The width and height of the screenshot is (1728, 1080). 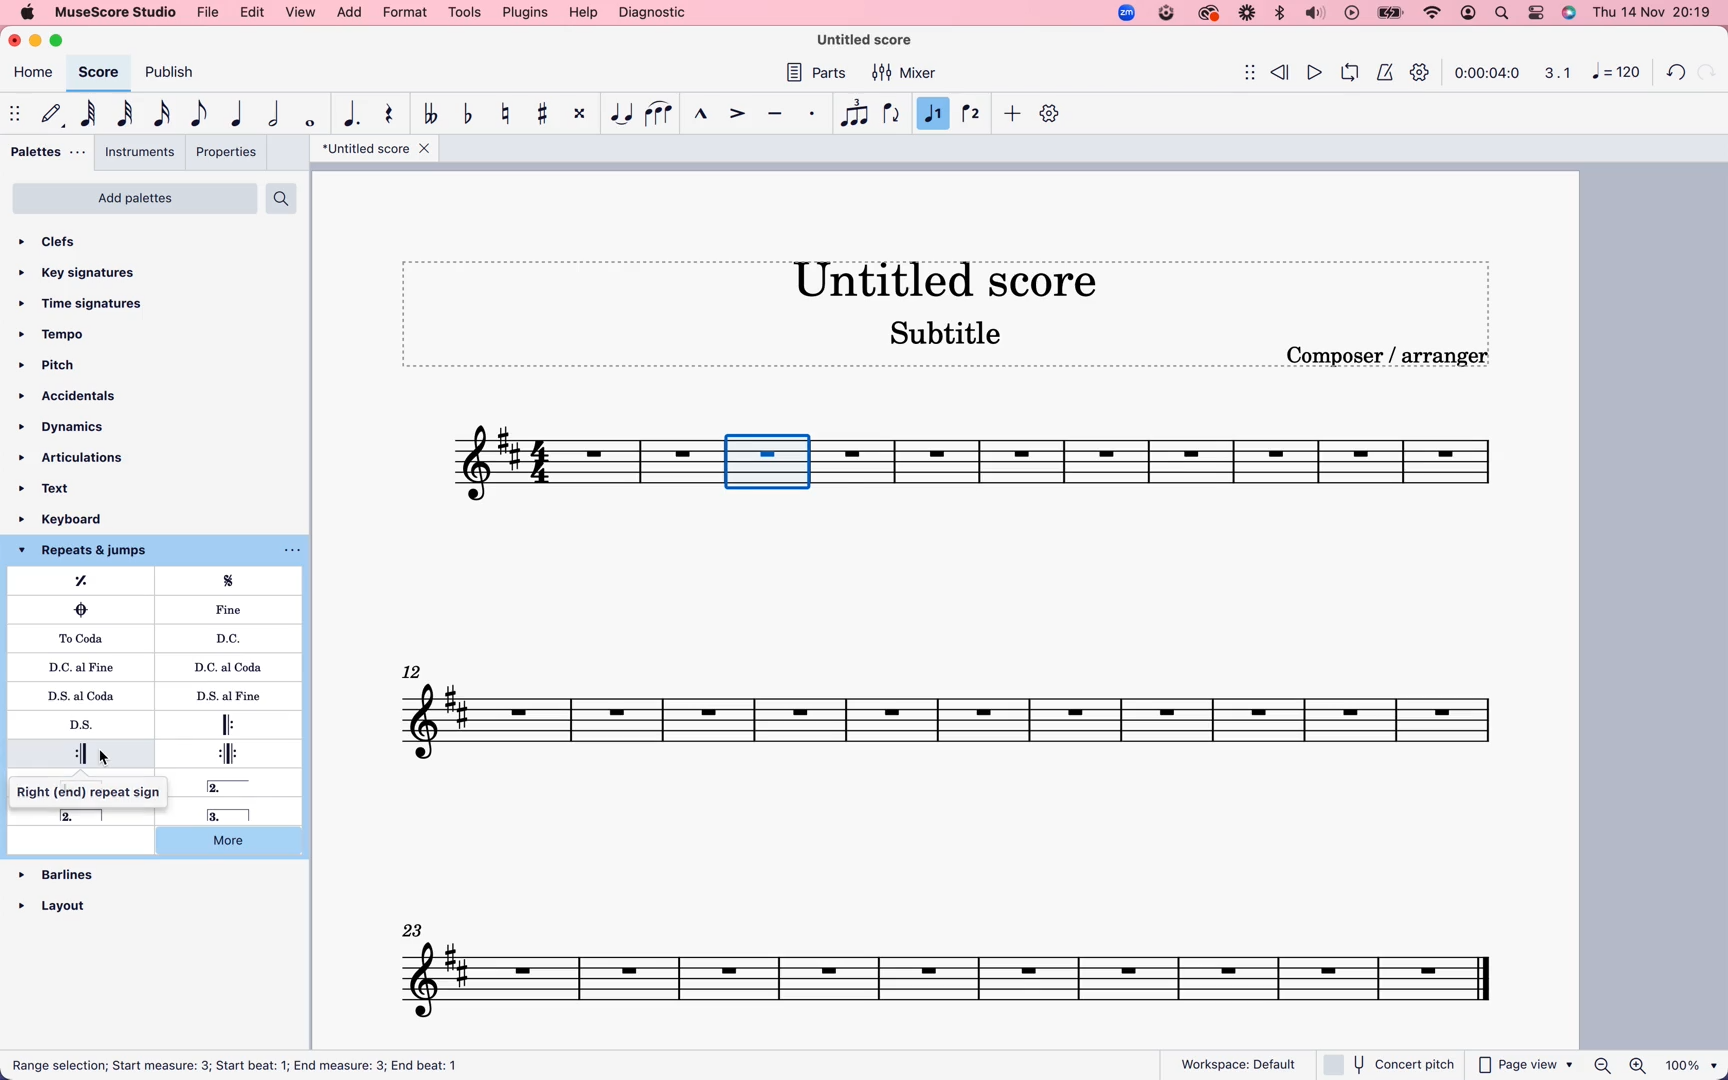 I want to click on coda, so click(x=81, y=609).